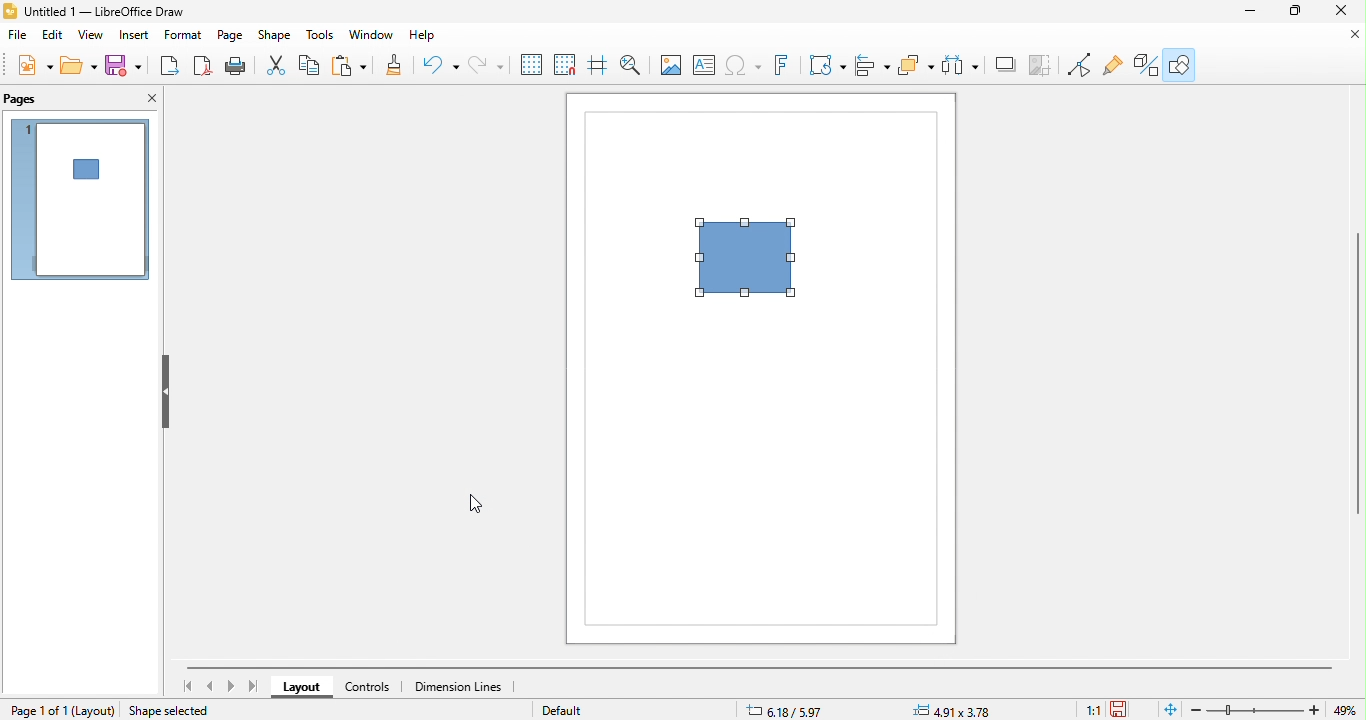 This screenshot has height=720, width=1366. I want to click on 49, so click(1348, 710).